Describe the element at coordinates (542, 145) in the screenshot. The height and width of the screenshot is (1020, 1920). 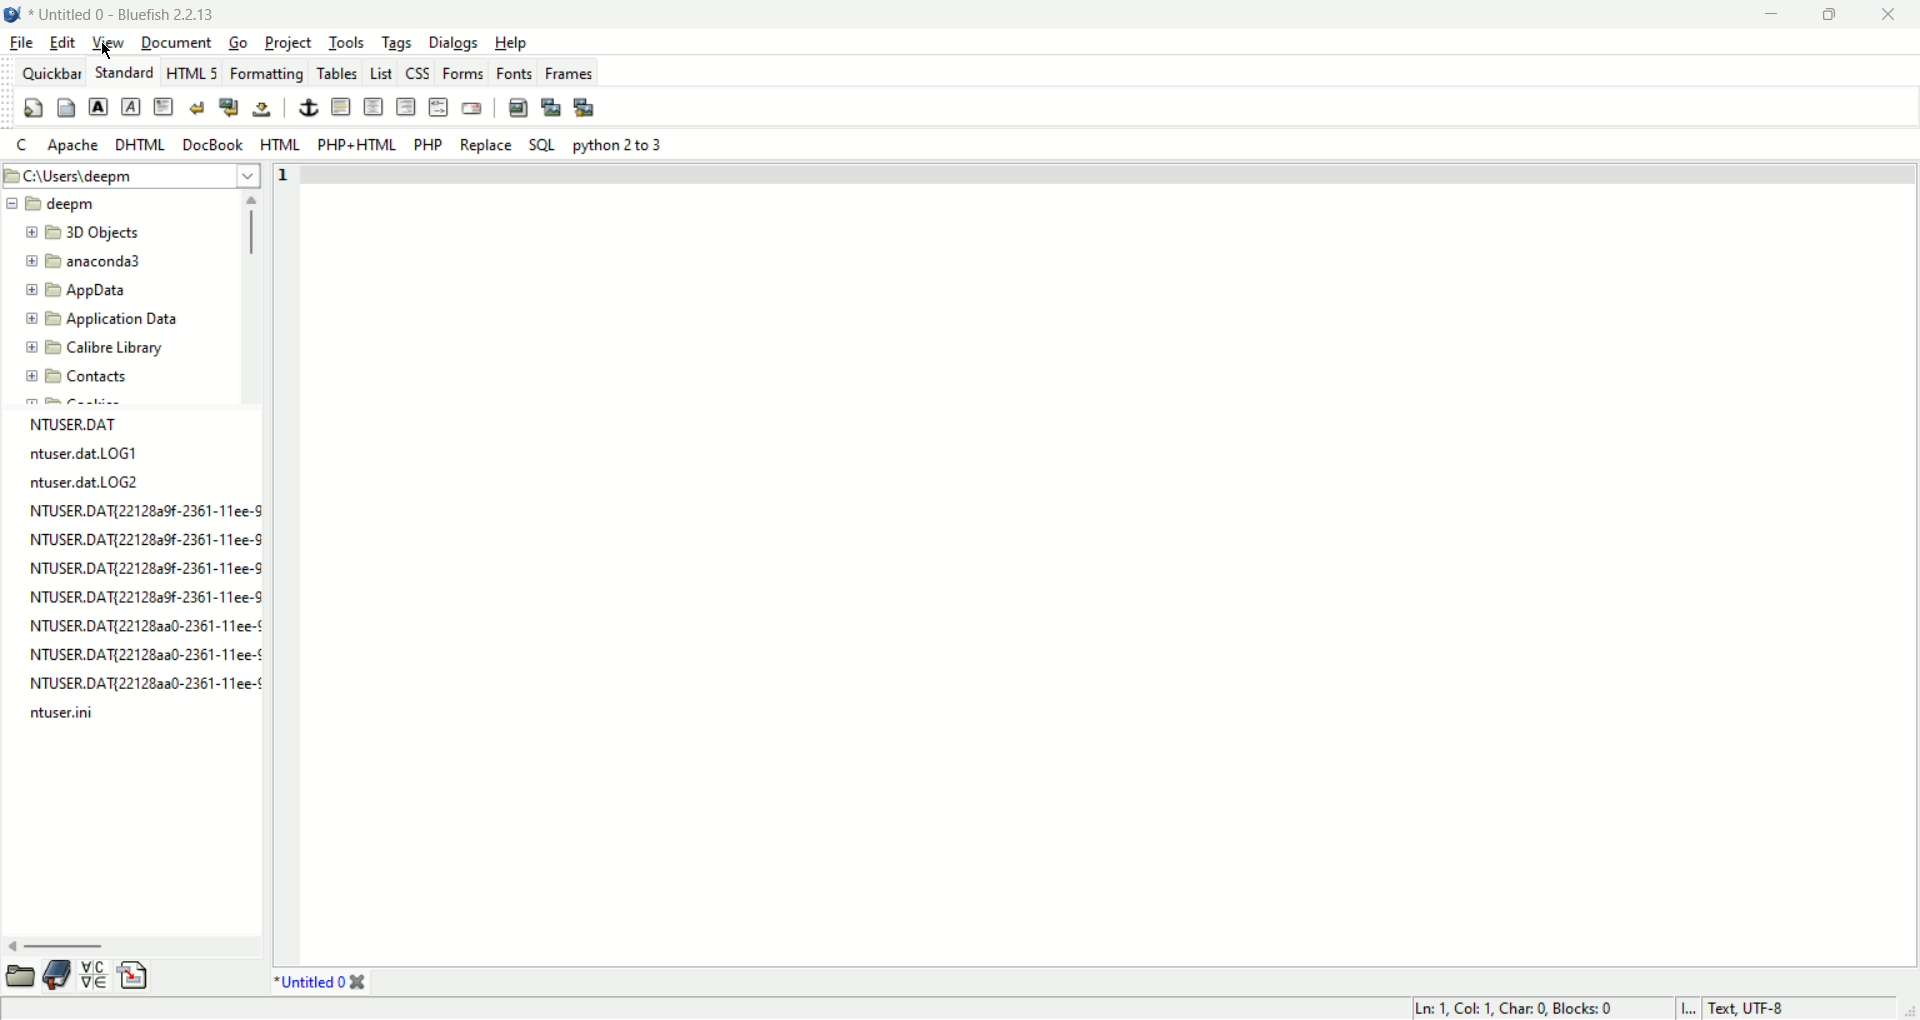
I see `SQL` at that location.